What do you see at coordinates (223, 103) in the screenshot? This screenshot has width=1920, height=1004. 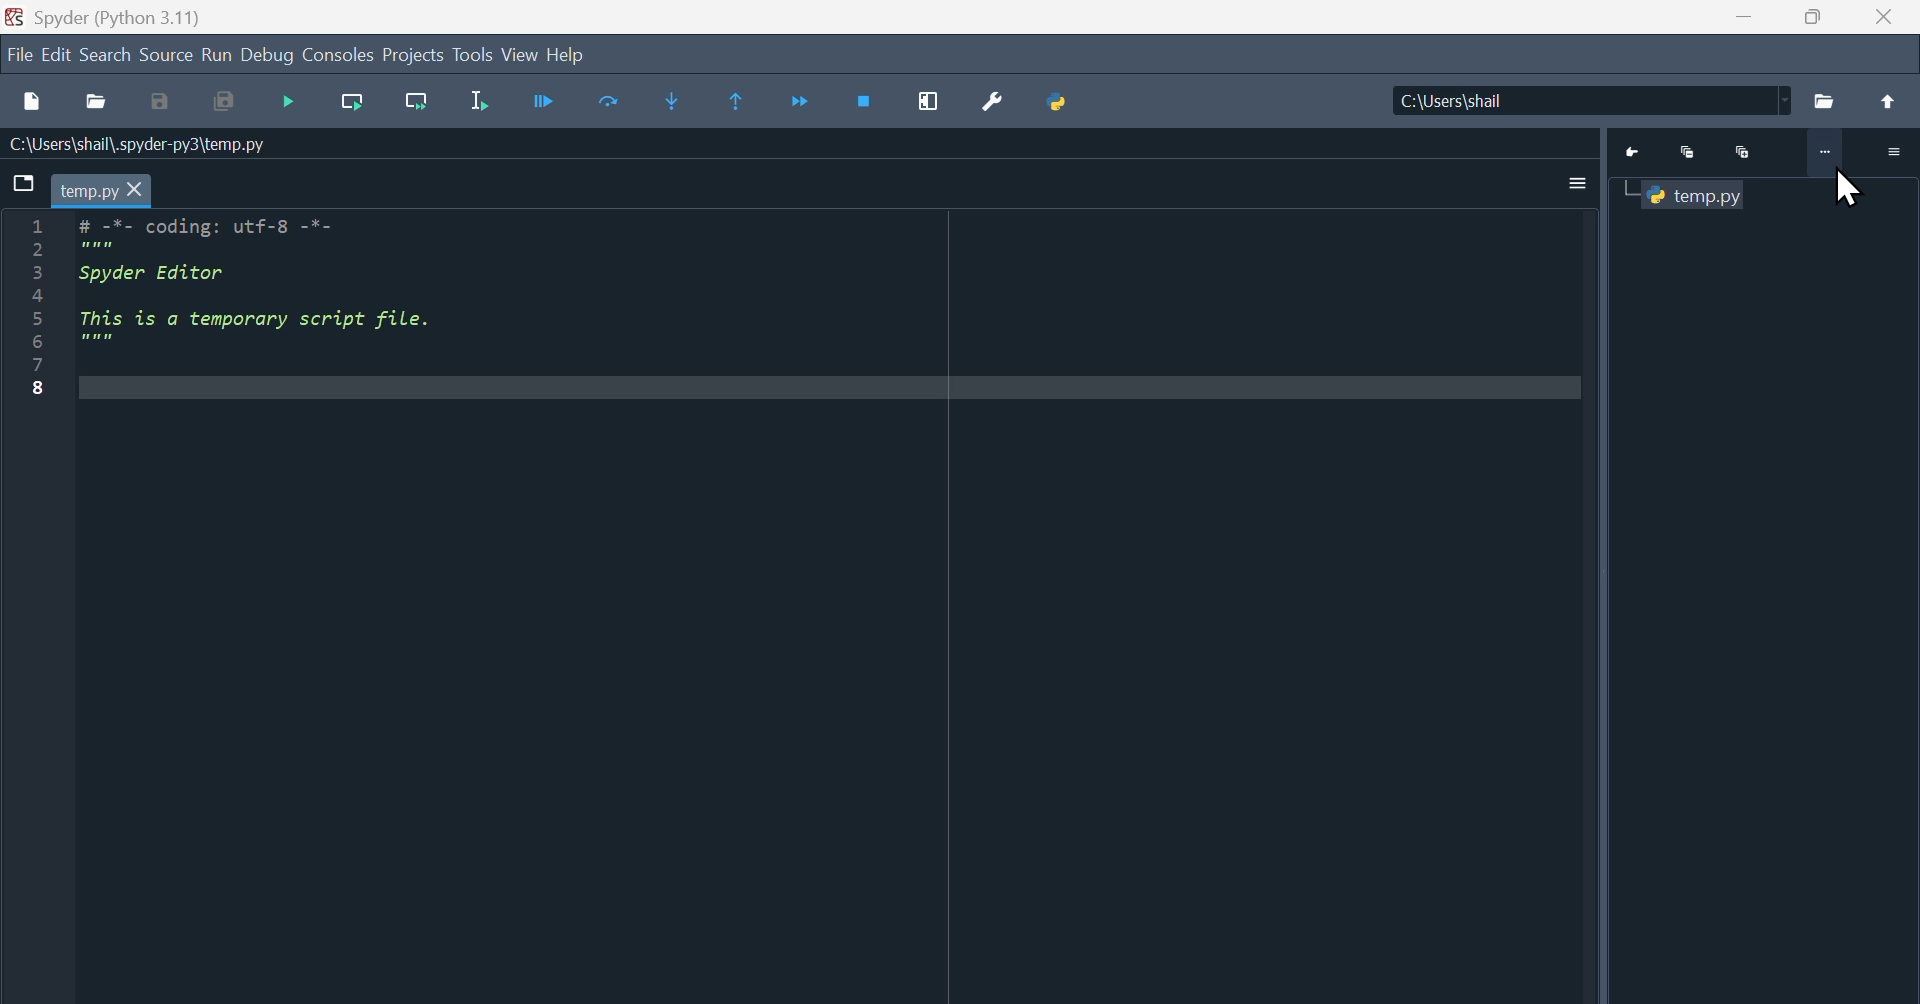 I see `Save all` at bounding box center [223, 103].